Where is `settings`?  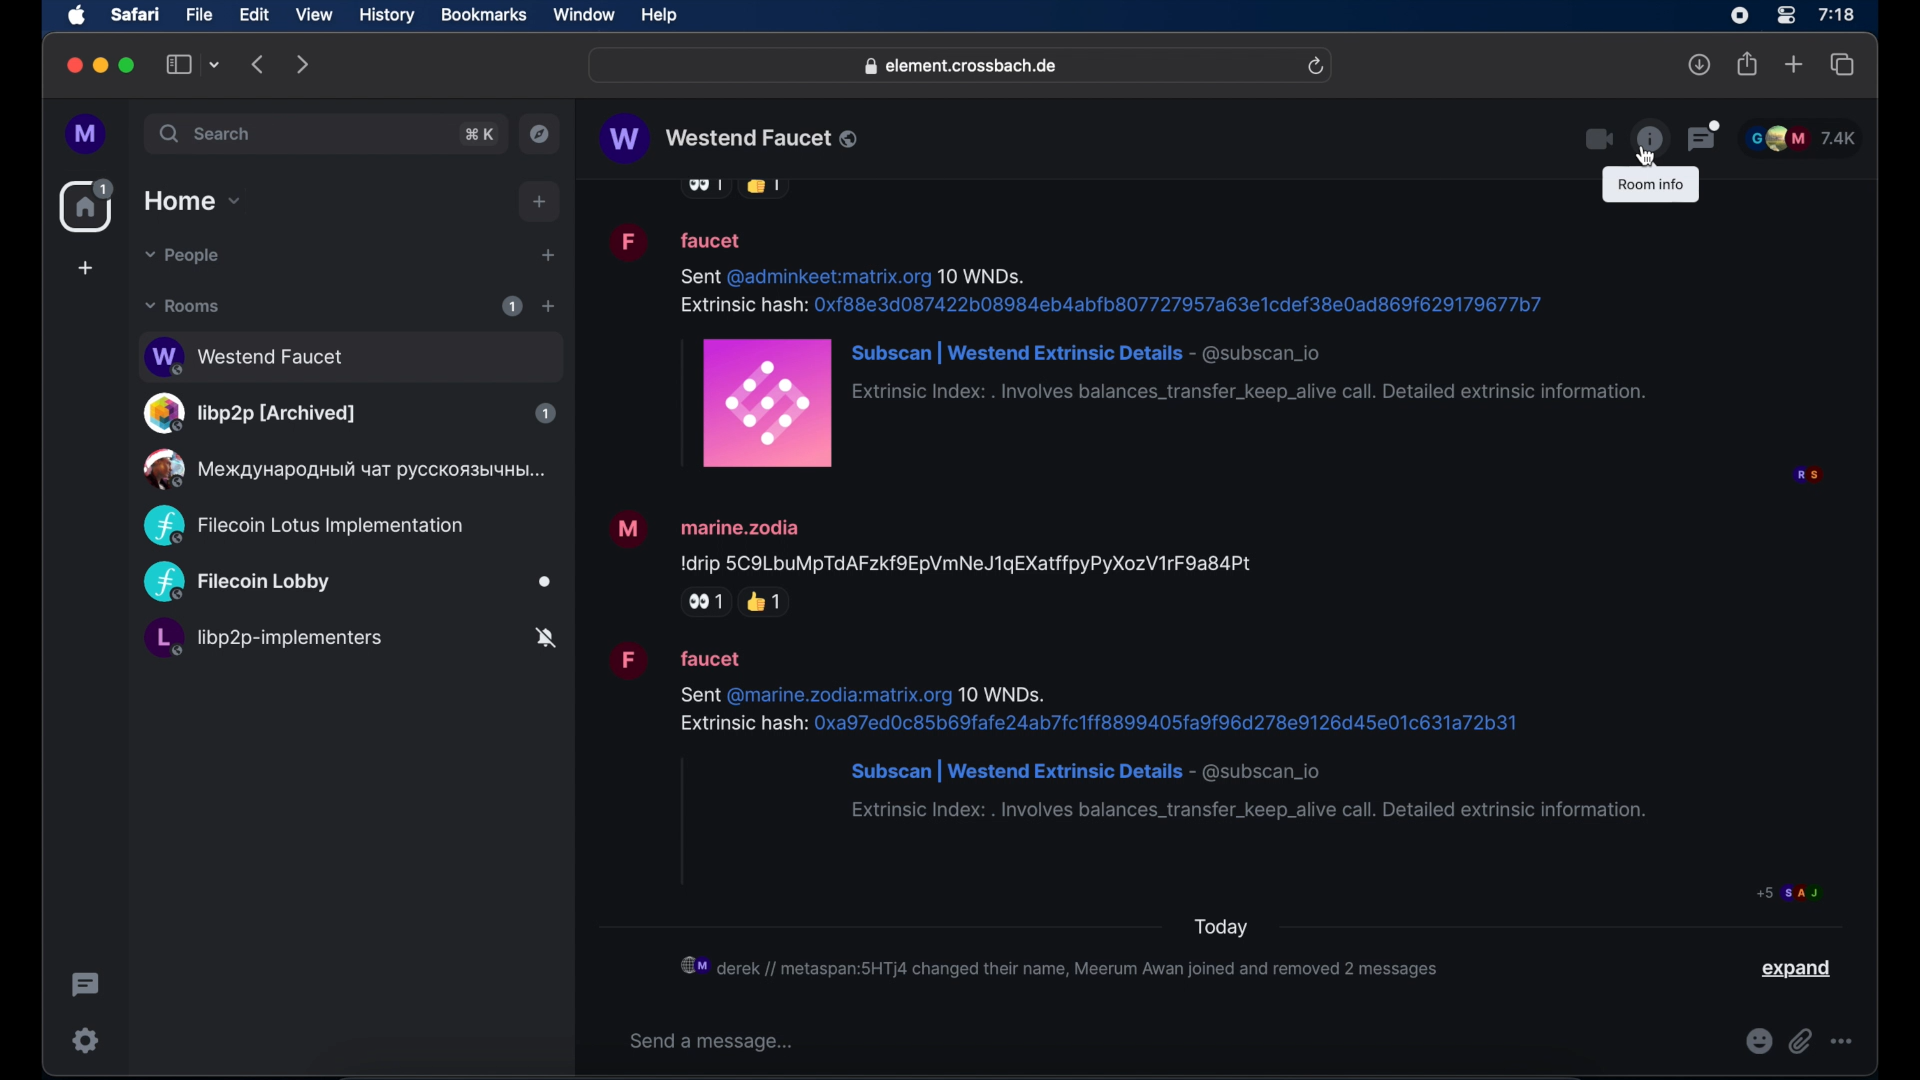
settings is located at coordinates (87, 1040).